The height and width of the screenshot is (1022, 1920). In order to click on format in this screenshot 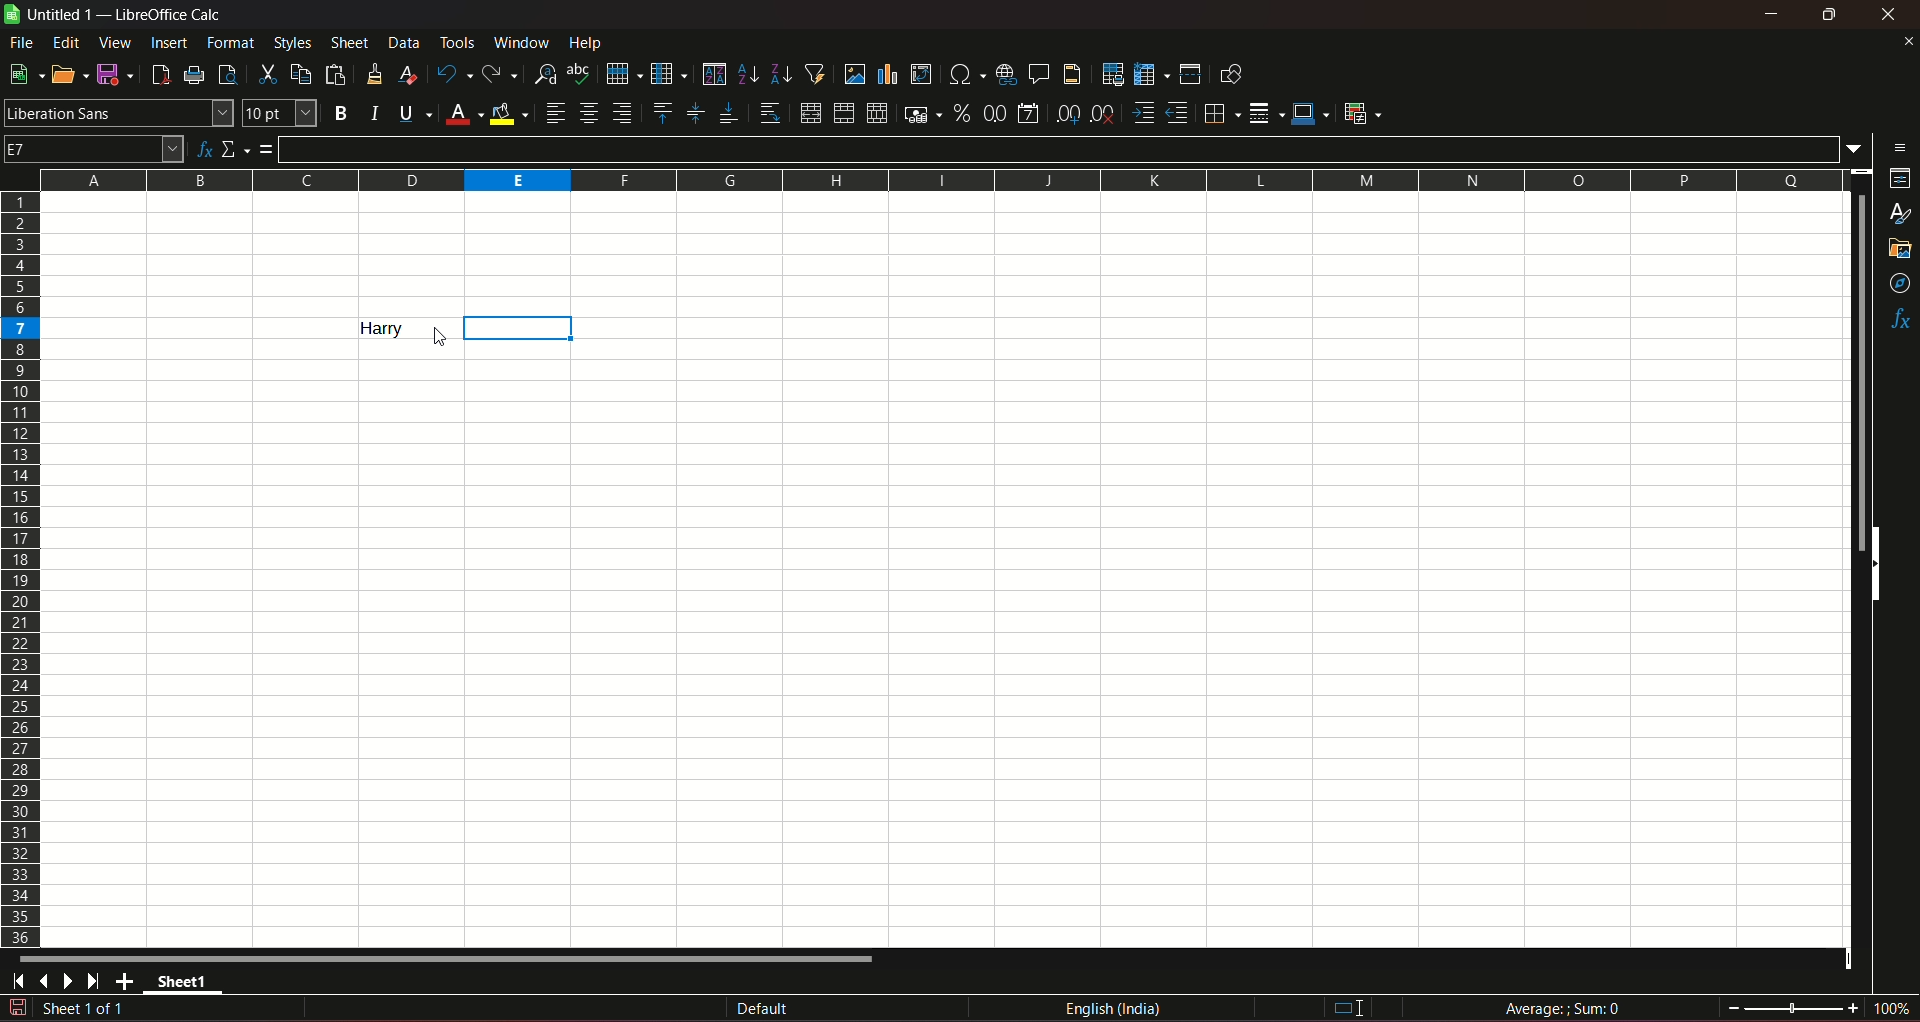, I will do `click(232, 42)`.